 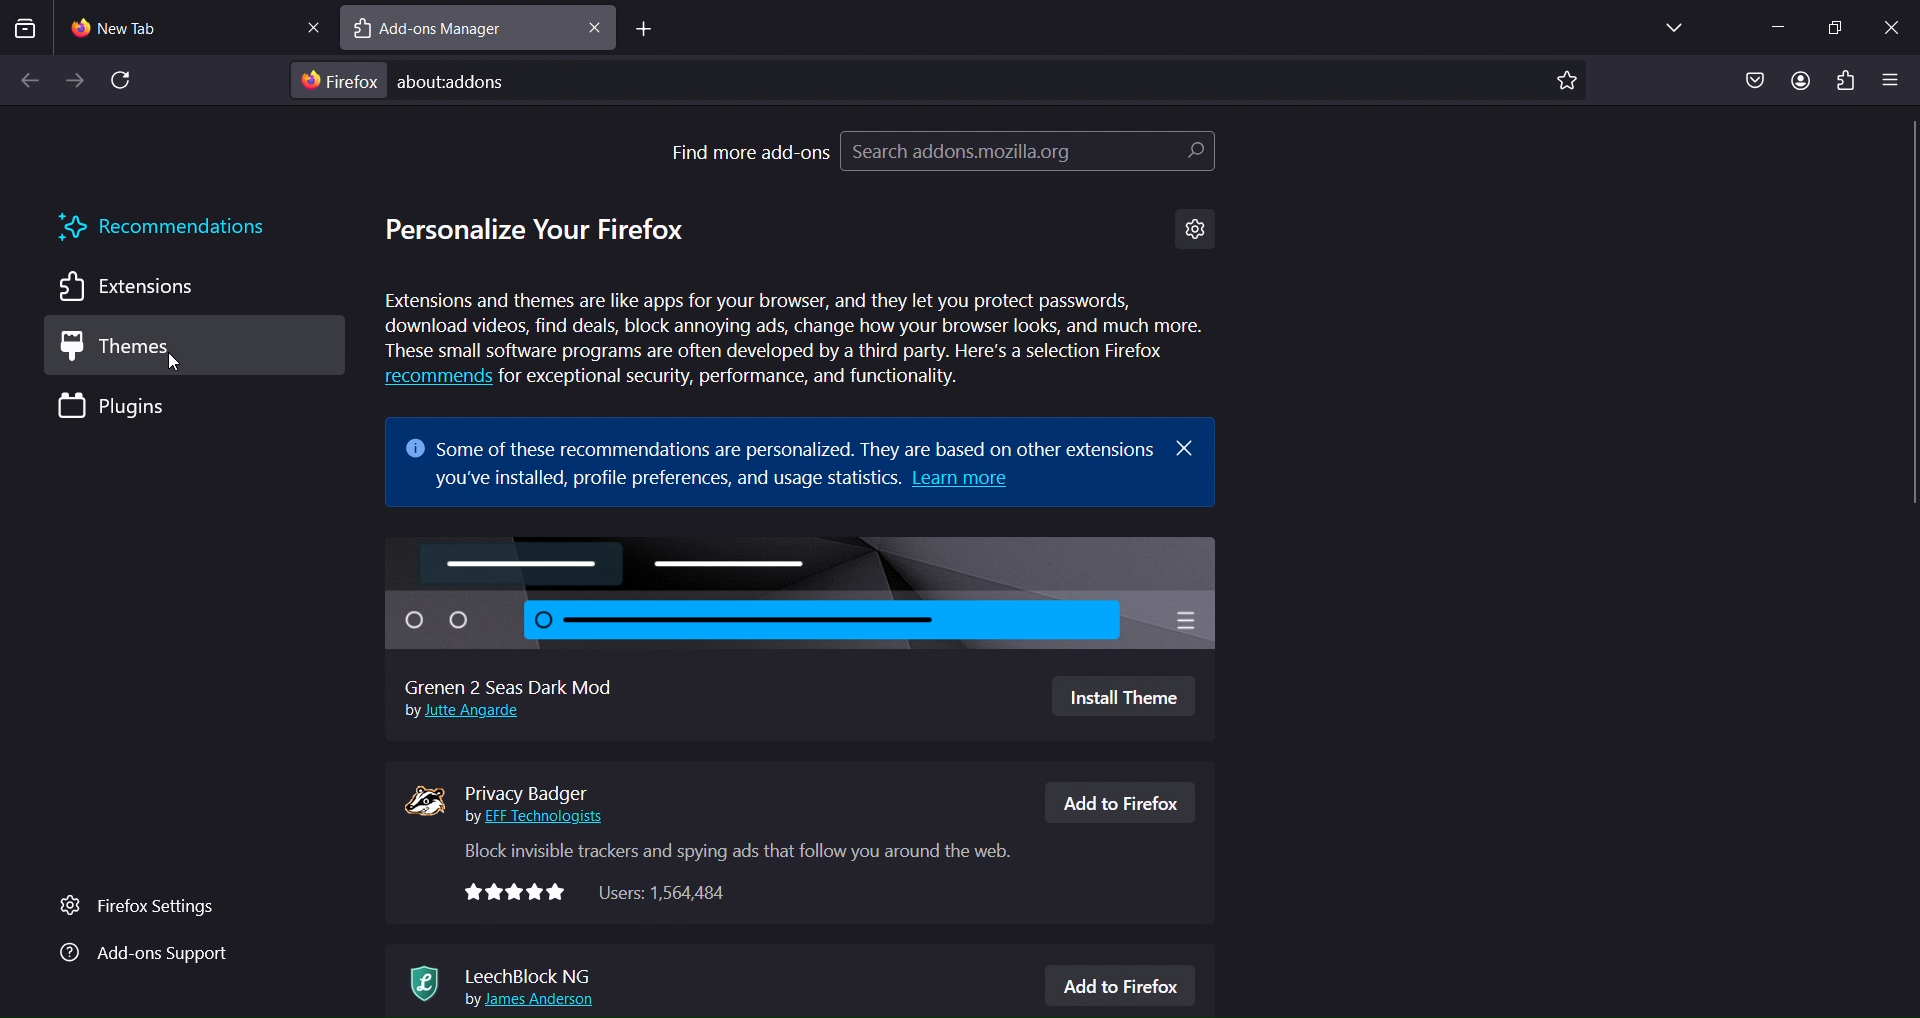 I want to click on recommendations, so click(x=162, y=227).